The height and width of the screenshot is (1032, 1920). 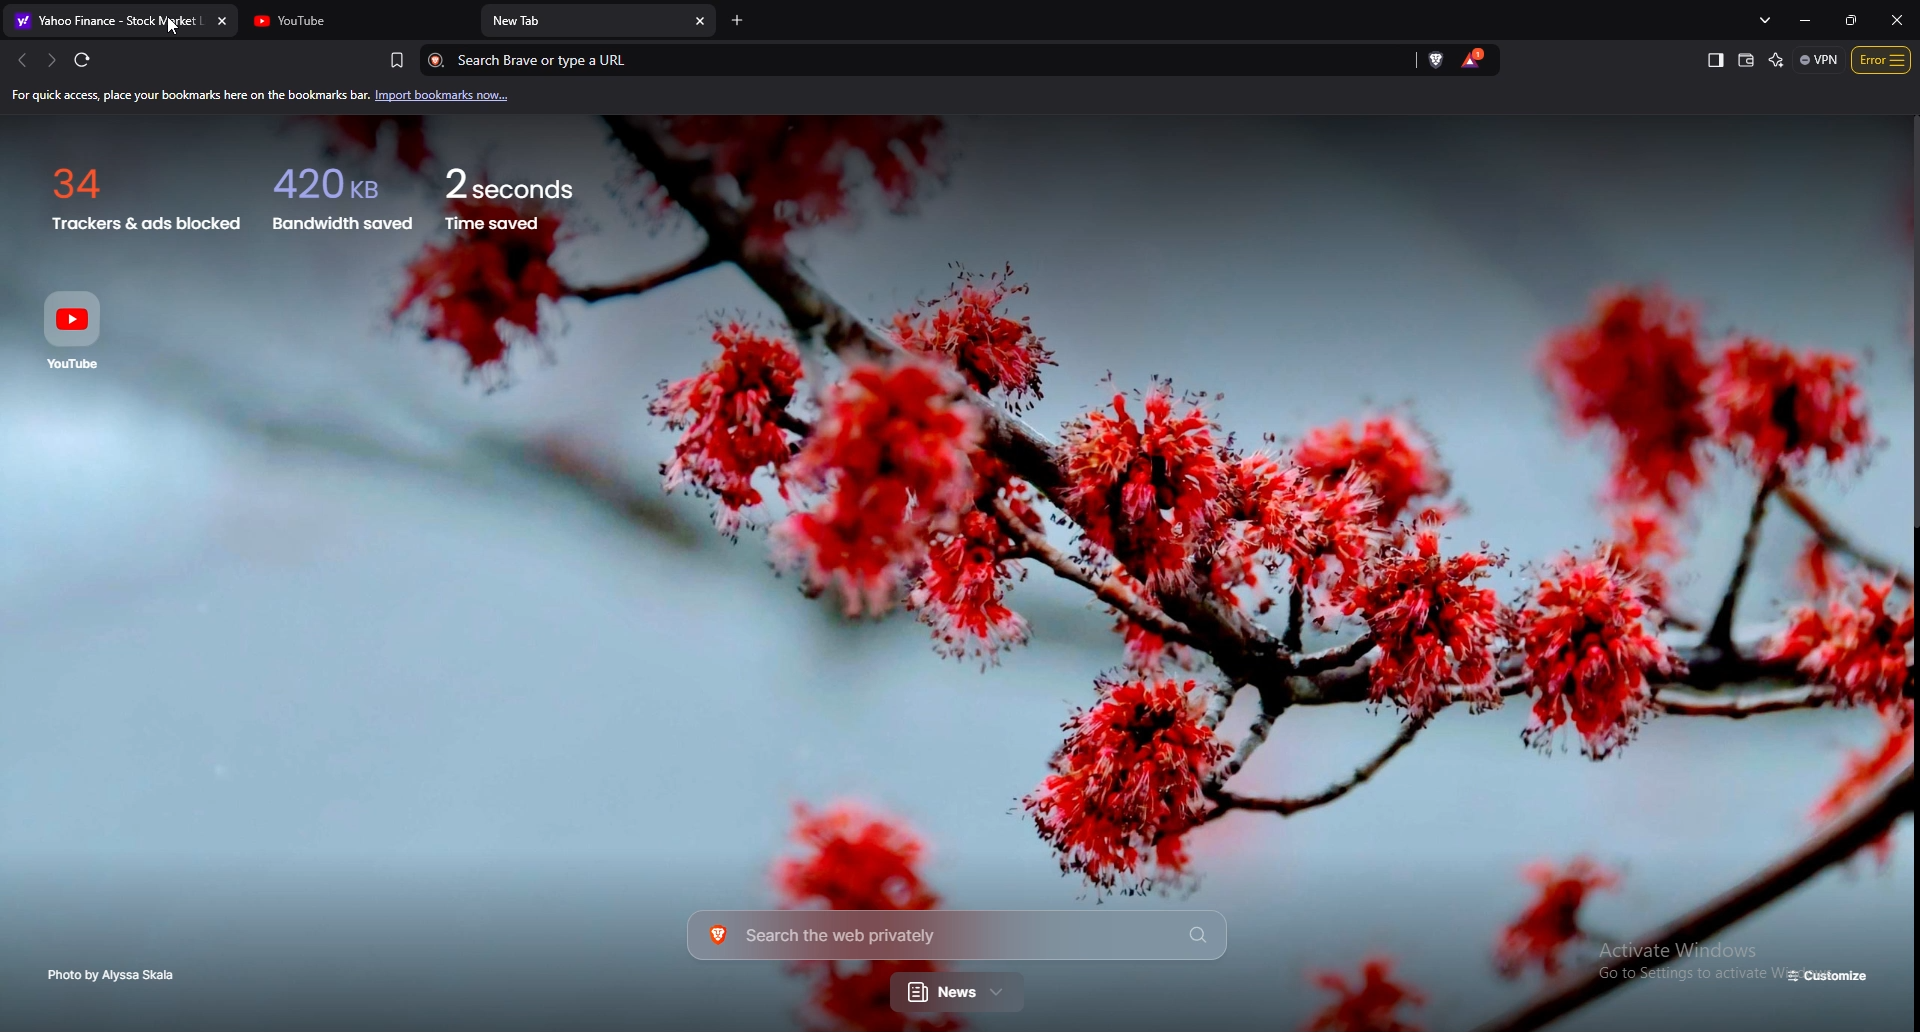 I want to click on close tab, so click(x=701, y=22).